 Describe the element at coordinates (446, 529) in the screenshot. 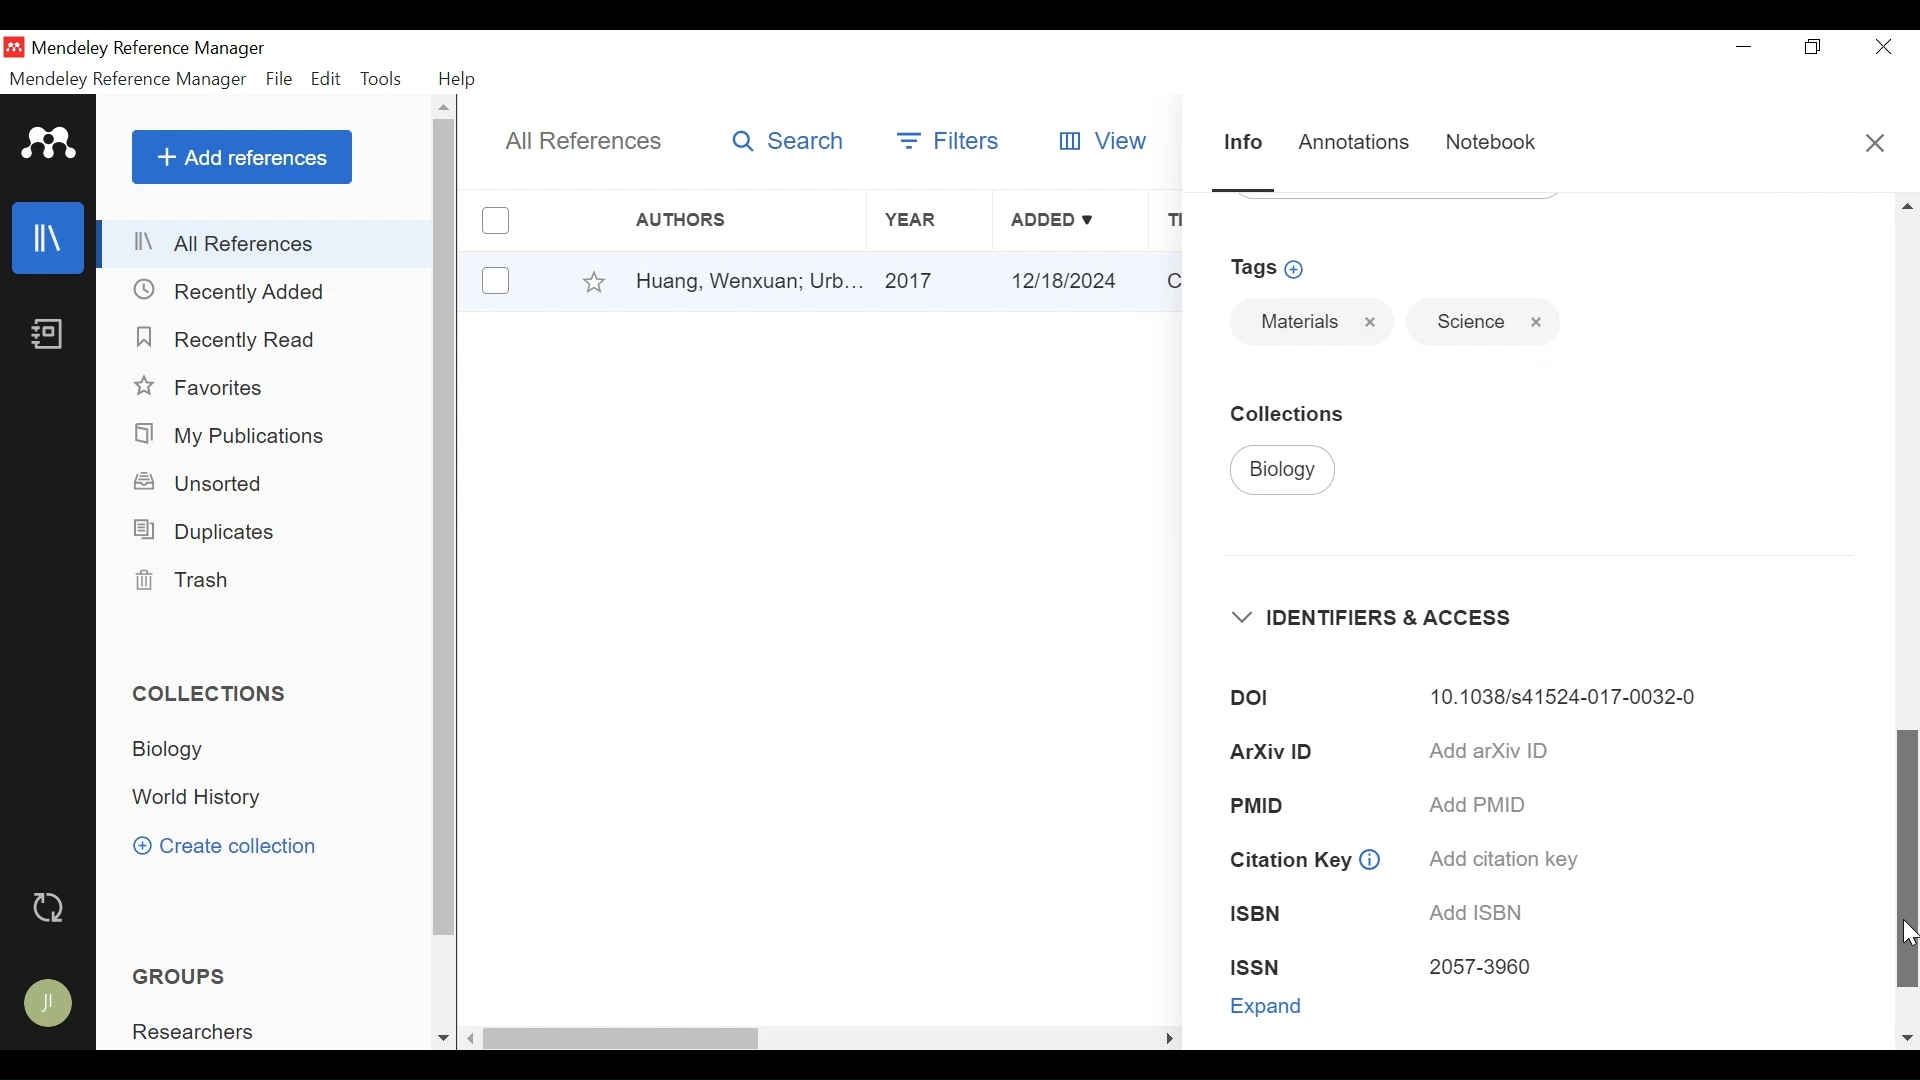

I see `Vertical Scroll bar` at that location.